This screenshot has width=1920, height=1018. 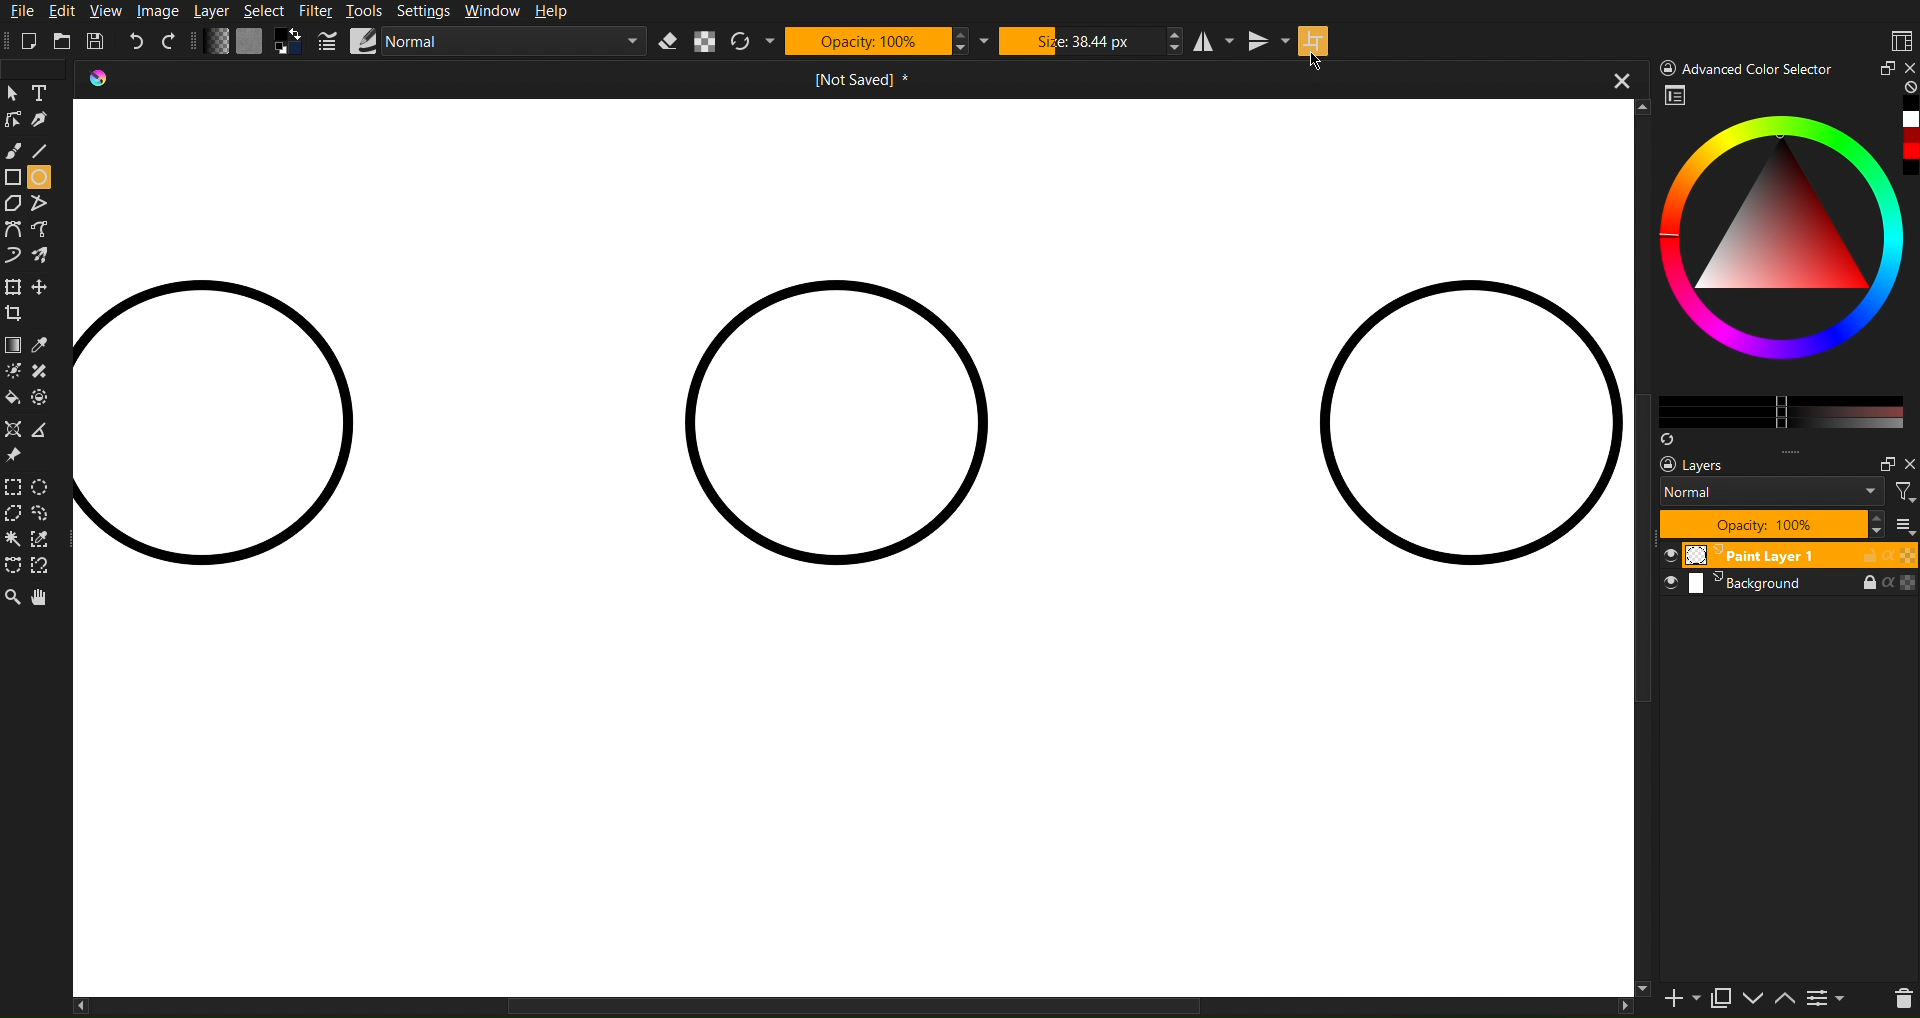 What do you see at coordinates (667, 44) in the screenshot?
I see `Erase` at bounding box center [667, 44].